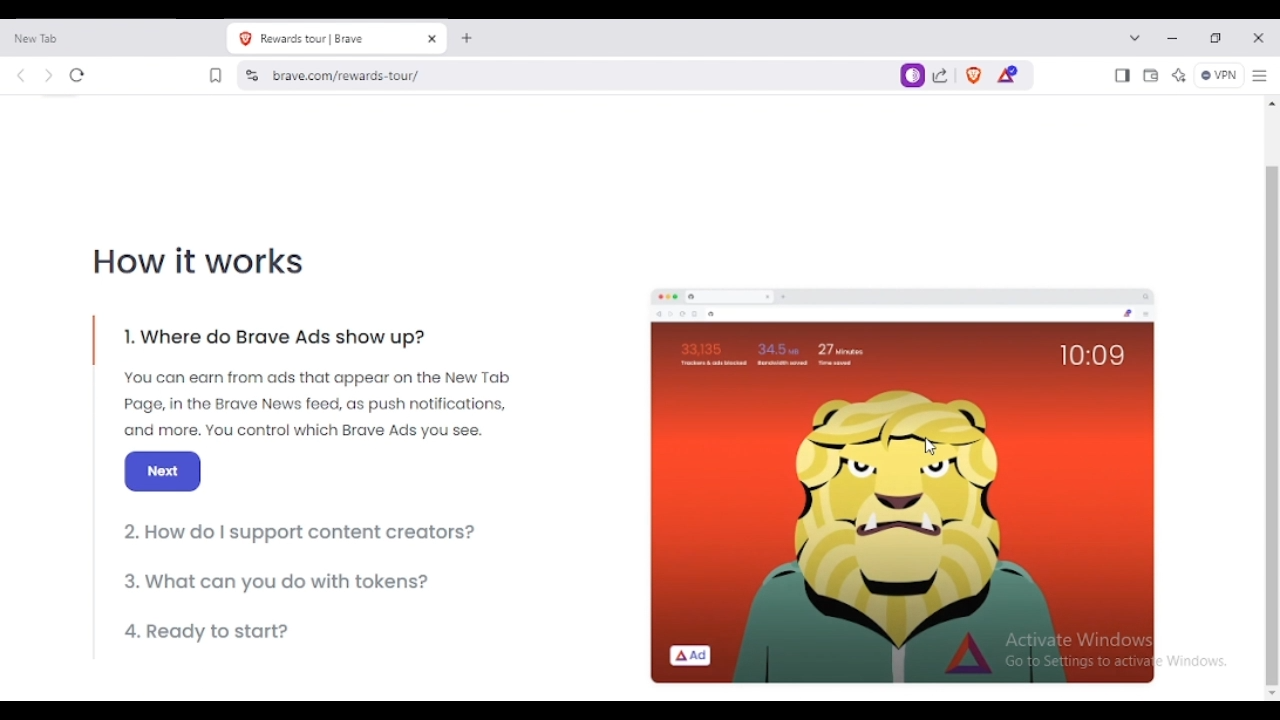 Image resolution: width=1280 pixels, height=720 pixels. Describe the element at coordinates (1151, 77) in the screenshot. I see `wallet` at that location.